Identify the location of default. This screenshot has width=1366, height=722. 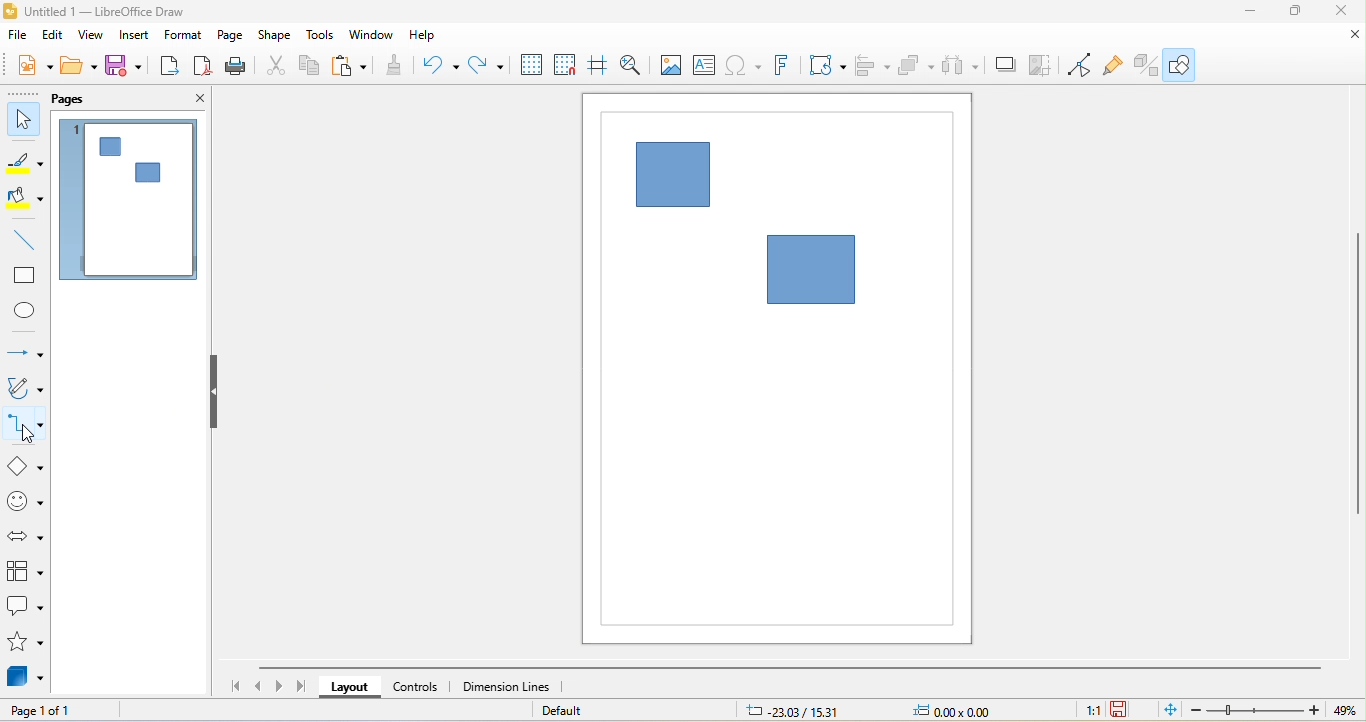
(576, 711).